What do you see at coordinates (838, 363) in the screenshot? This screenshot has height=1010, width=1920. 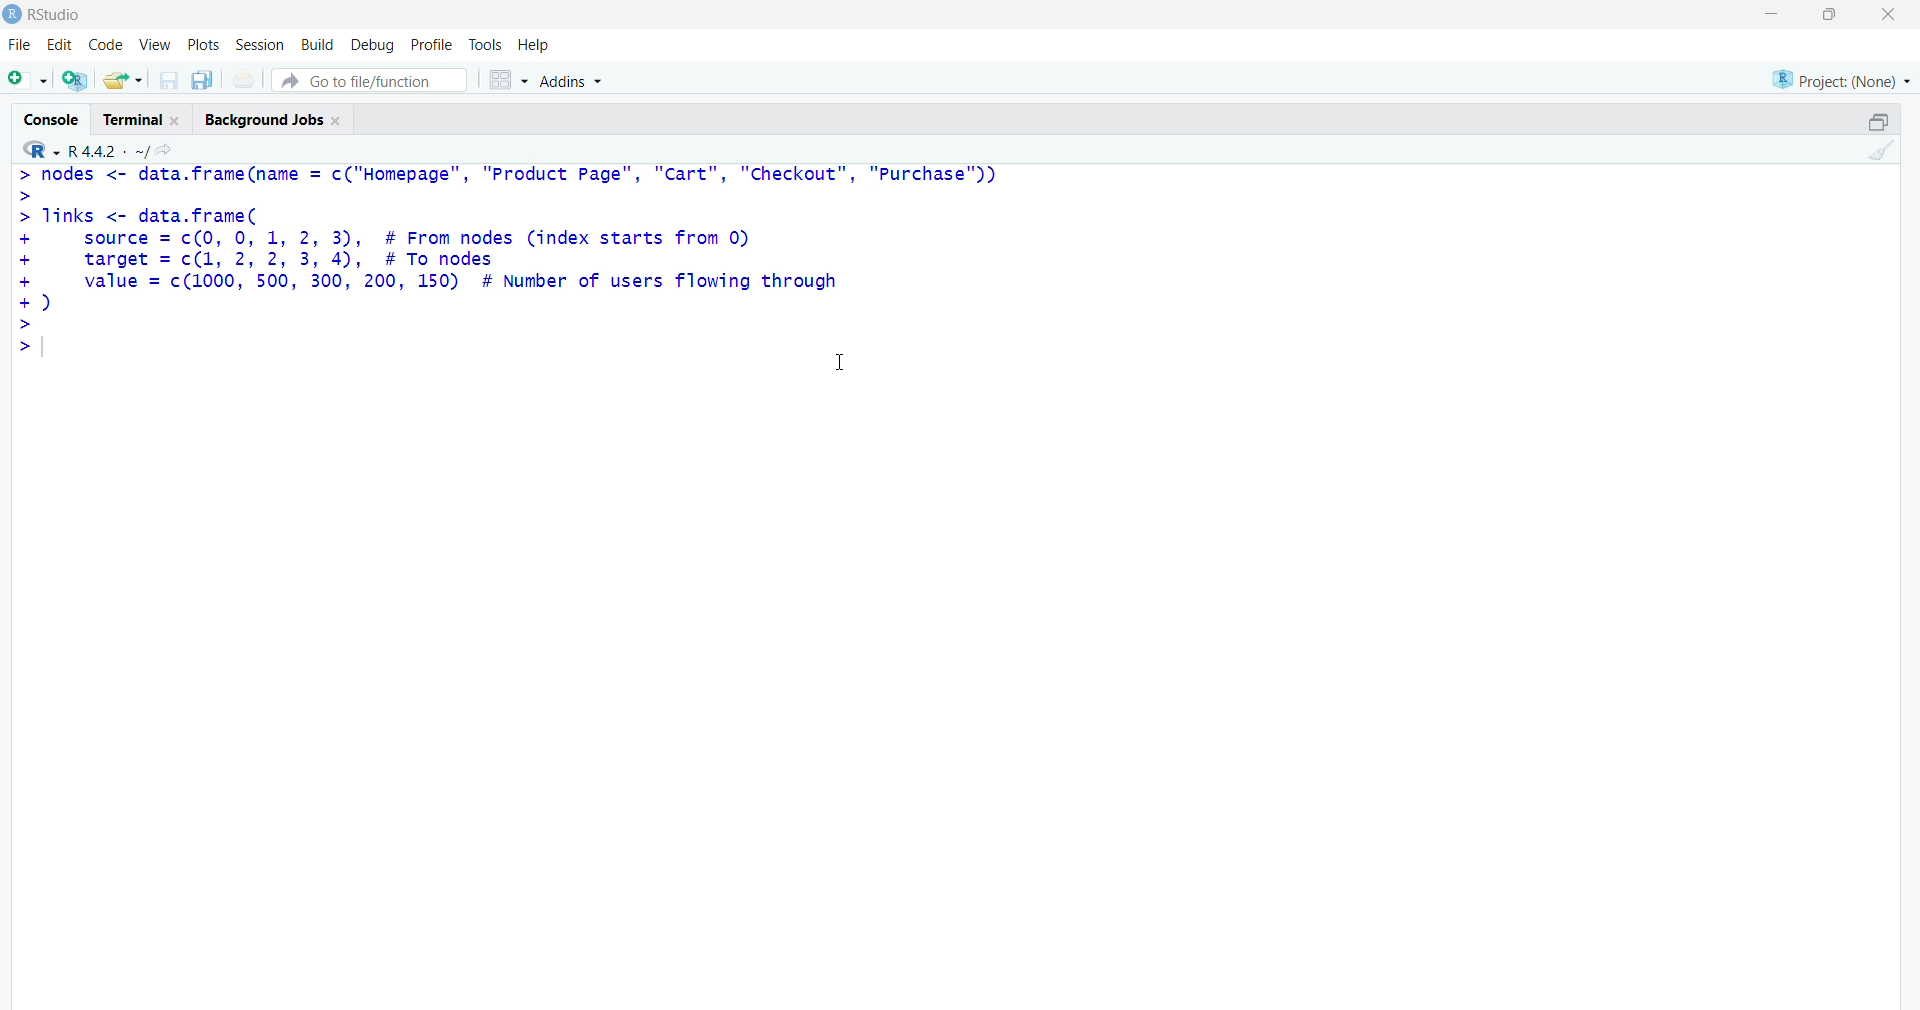 I see `cursor` at bounding box center [838, 363].